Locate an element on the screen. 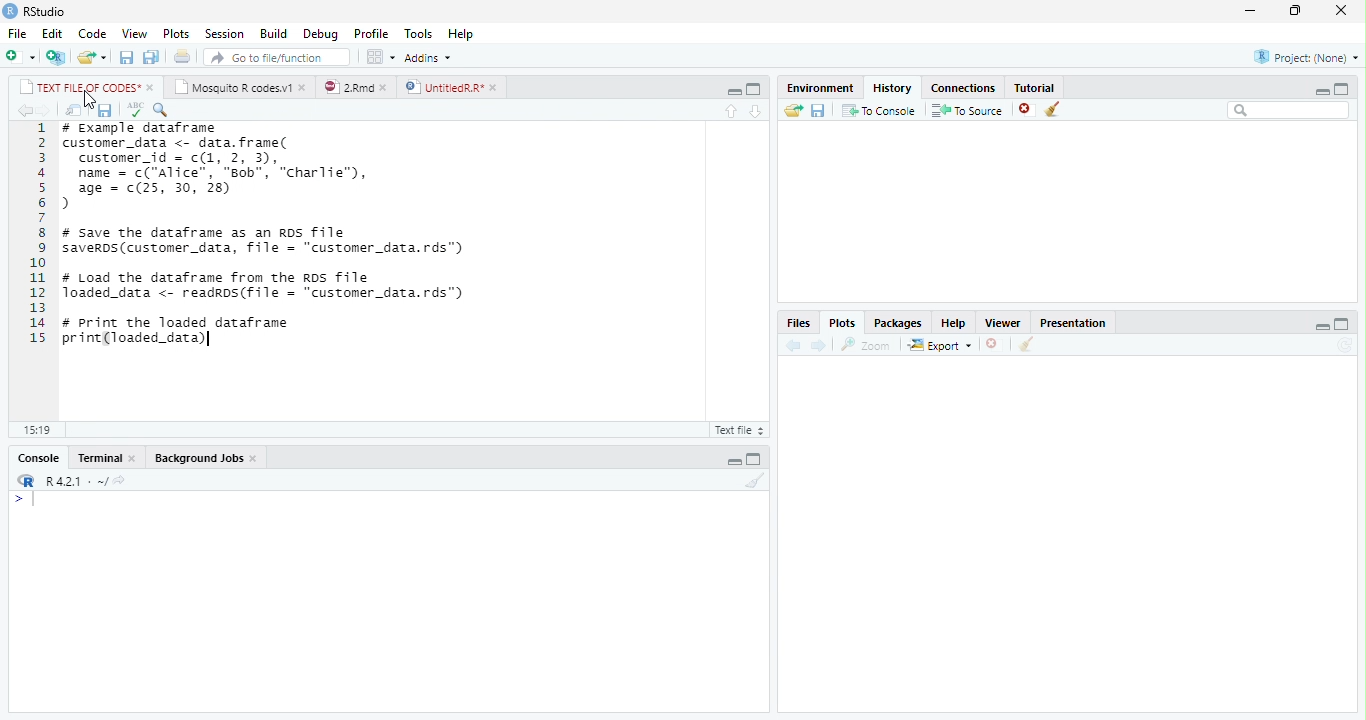 The image size is (1366, 720). File is located at coordinates (17, 33).